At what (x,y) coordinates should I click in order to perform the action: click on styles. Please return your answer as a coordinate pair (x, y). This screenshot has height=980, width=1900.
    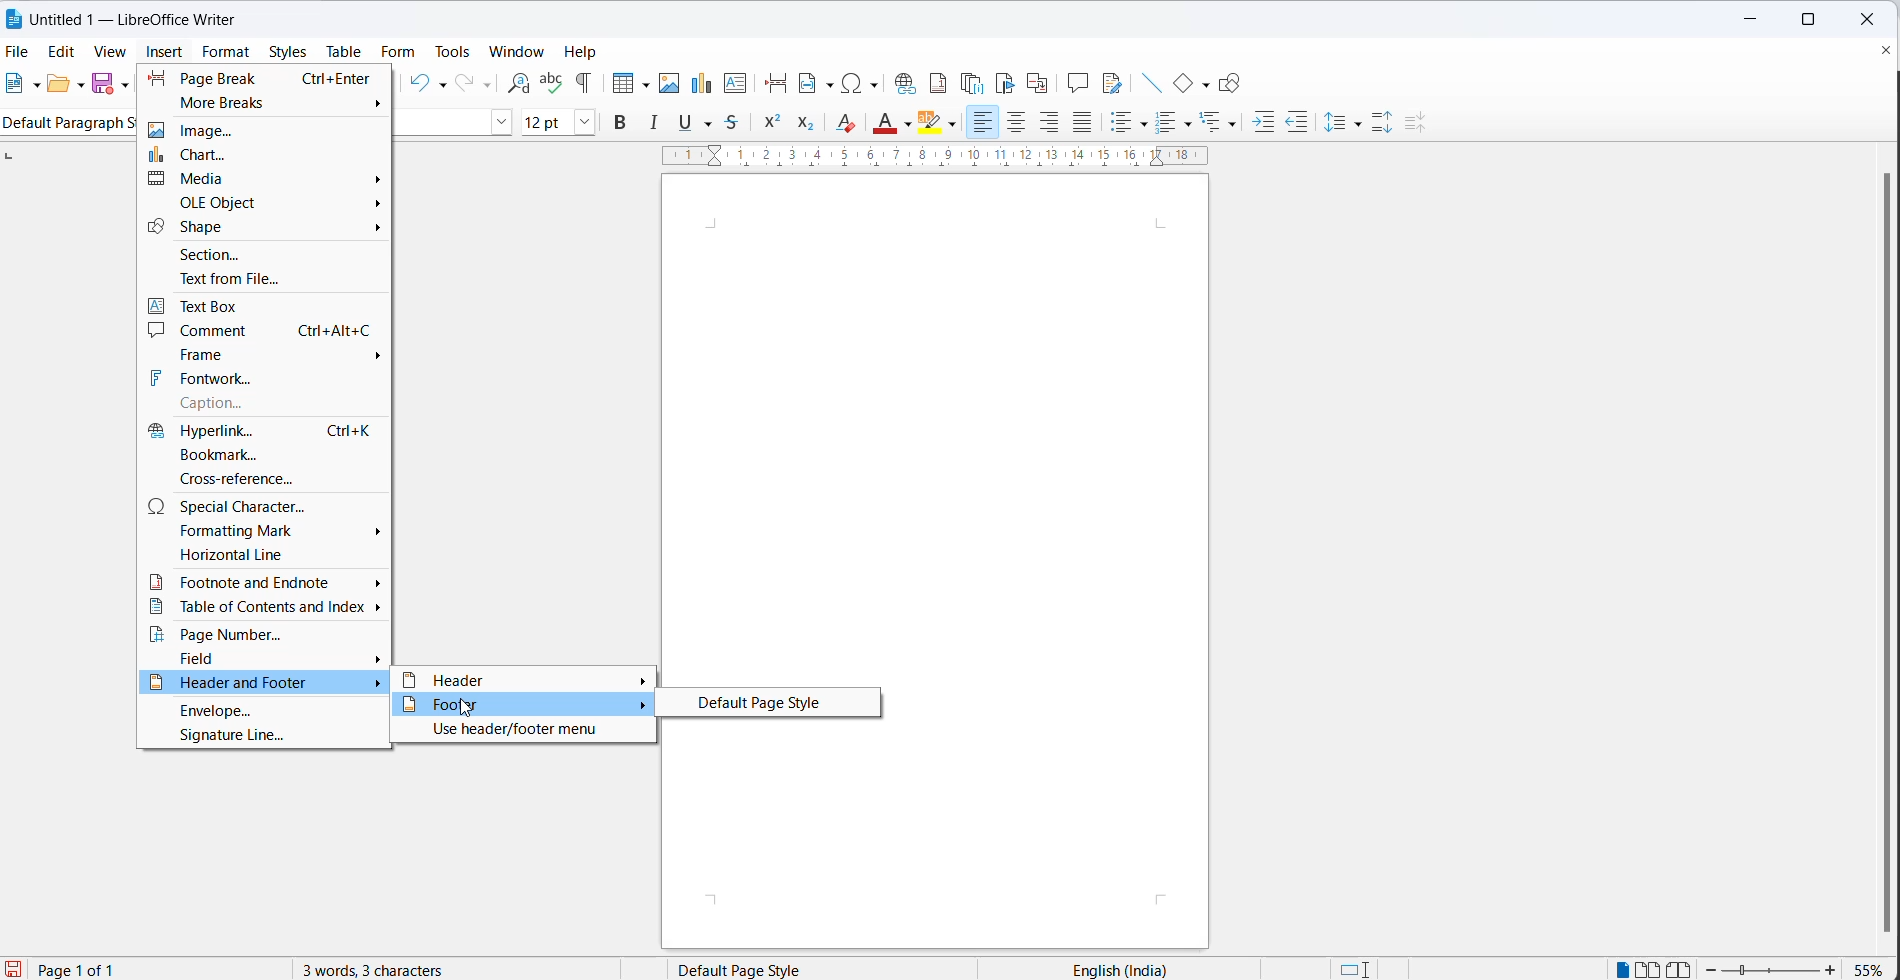
    Looking at the image, I should click on (289, 54).